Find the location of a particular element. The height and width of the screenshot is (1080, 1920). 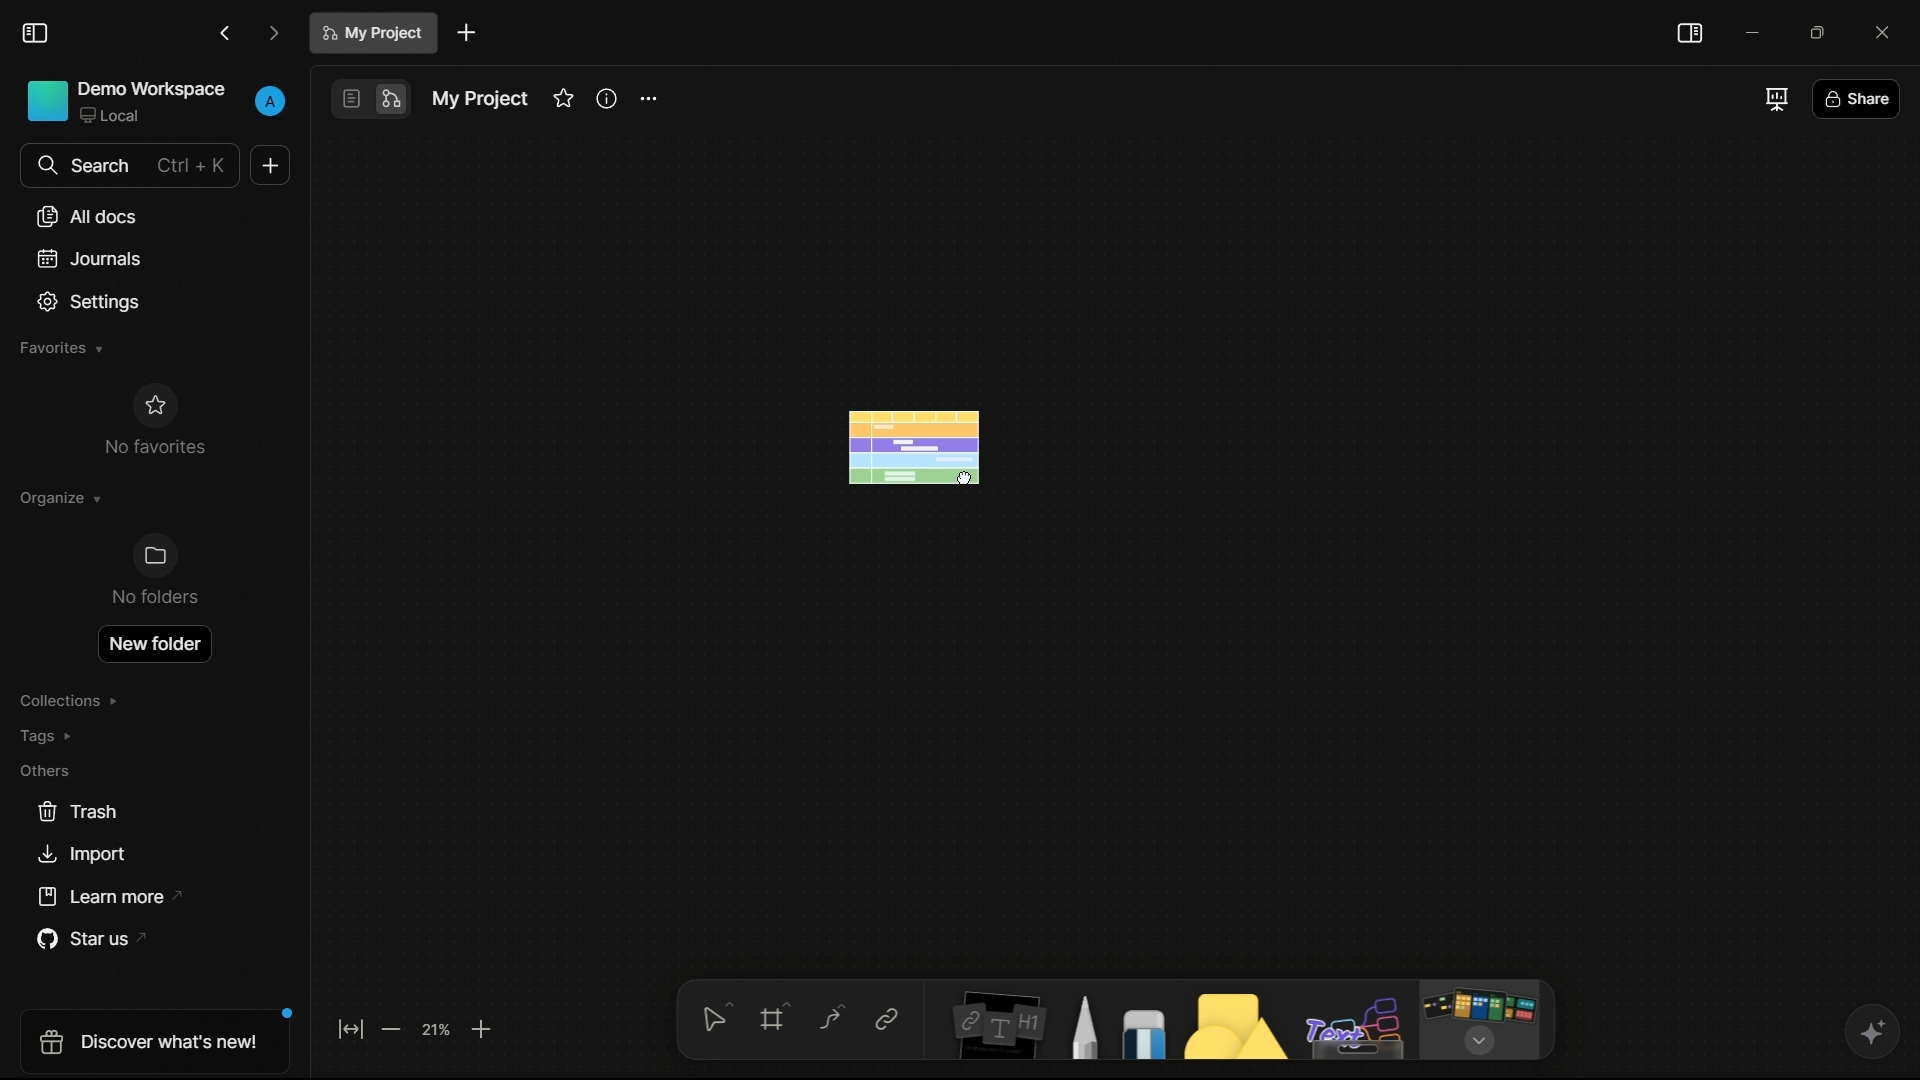

no folders is located at coordinates (154, 573).